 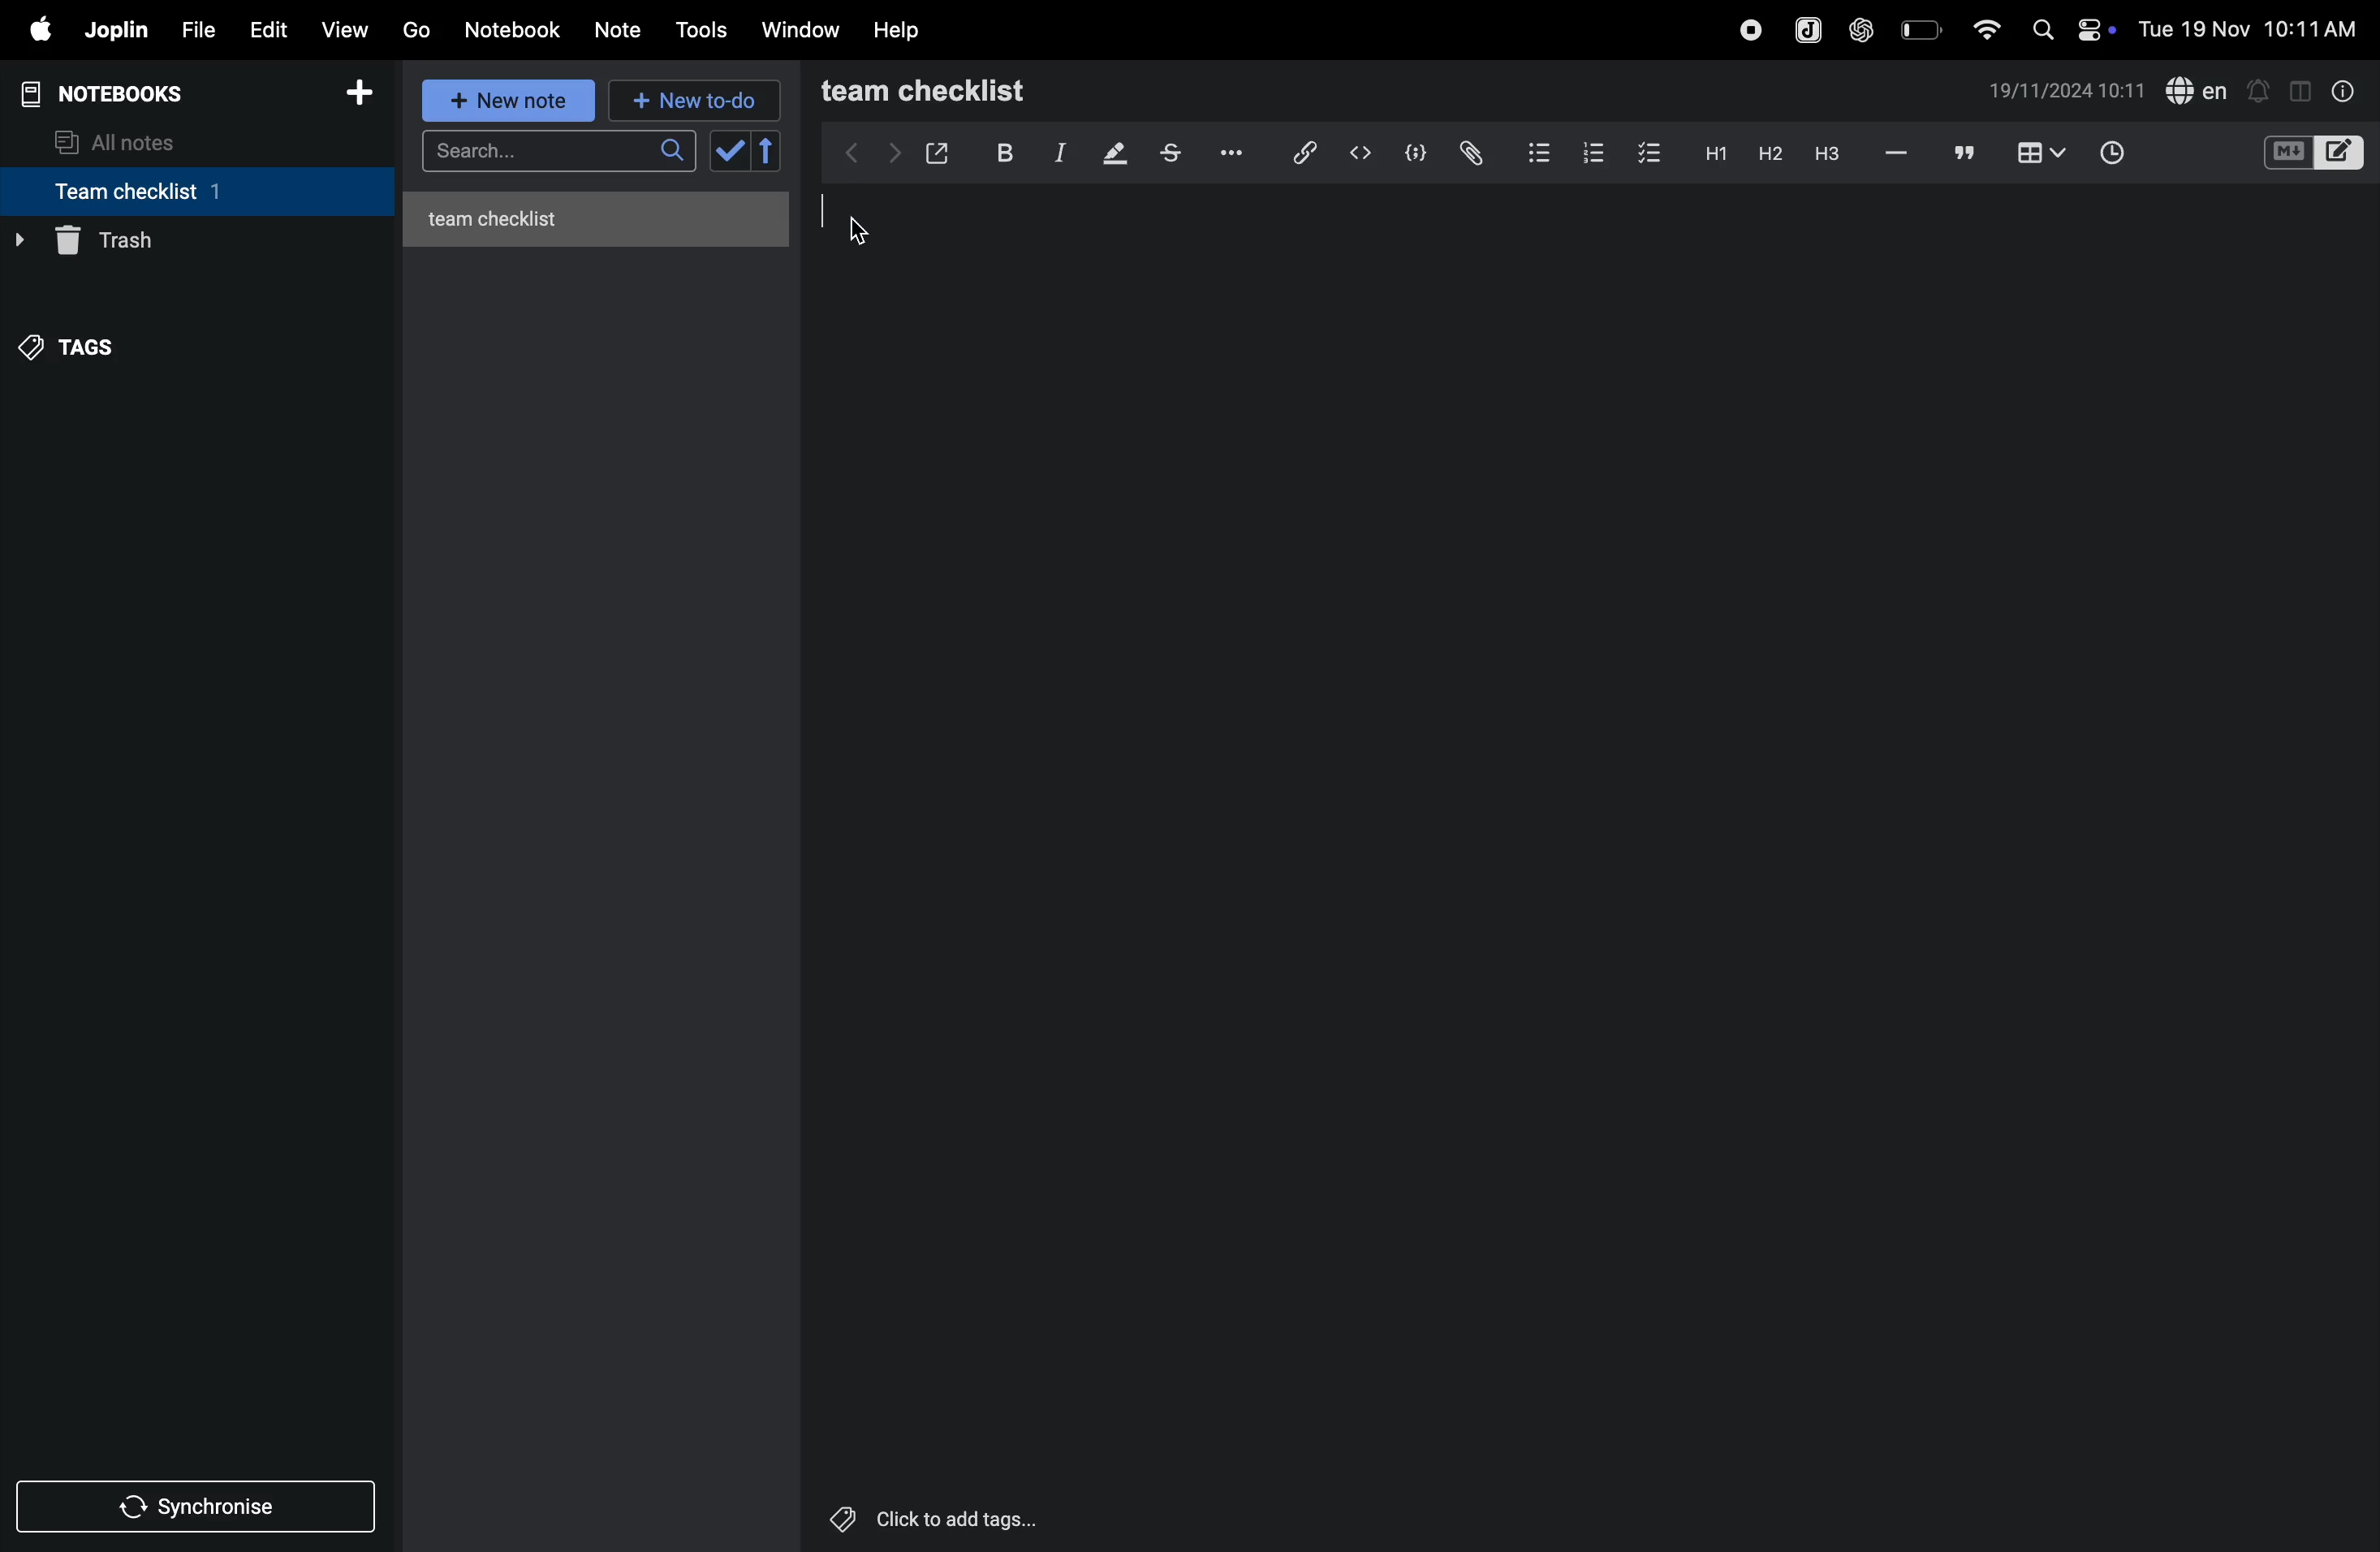 I want to click on notebooks, so click(x=114, y=91).